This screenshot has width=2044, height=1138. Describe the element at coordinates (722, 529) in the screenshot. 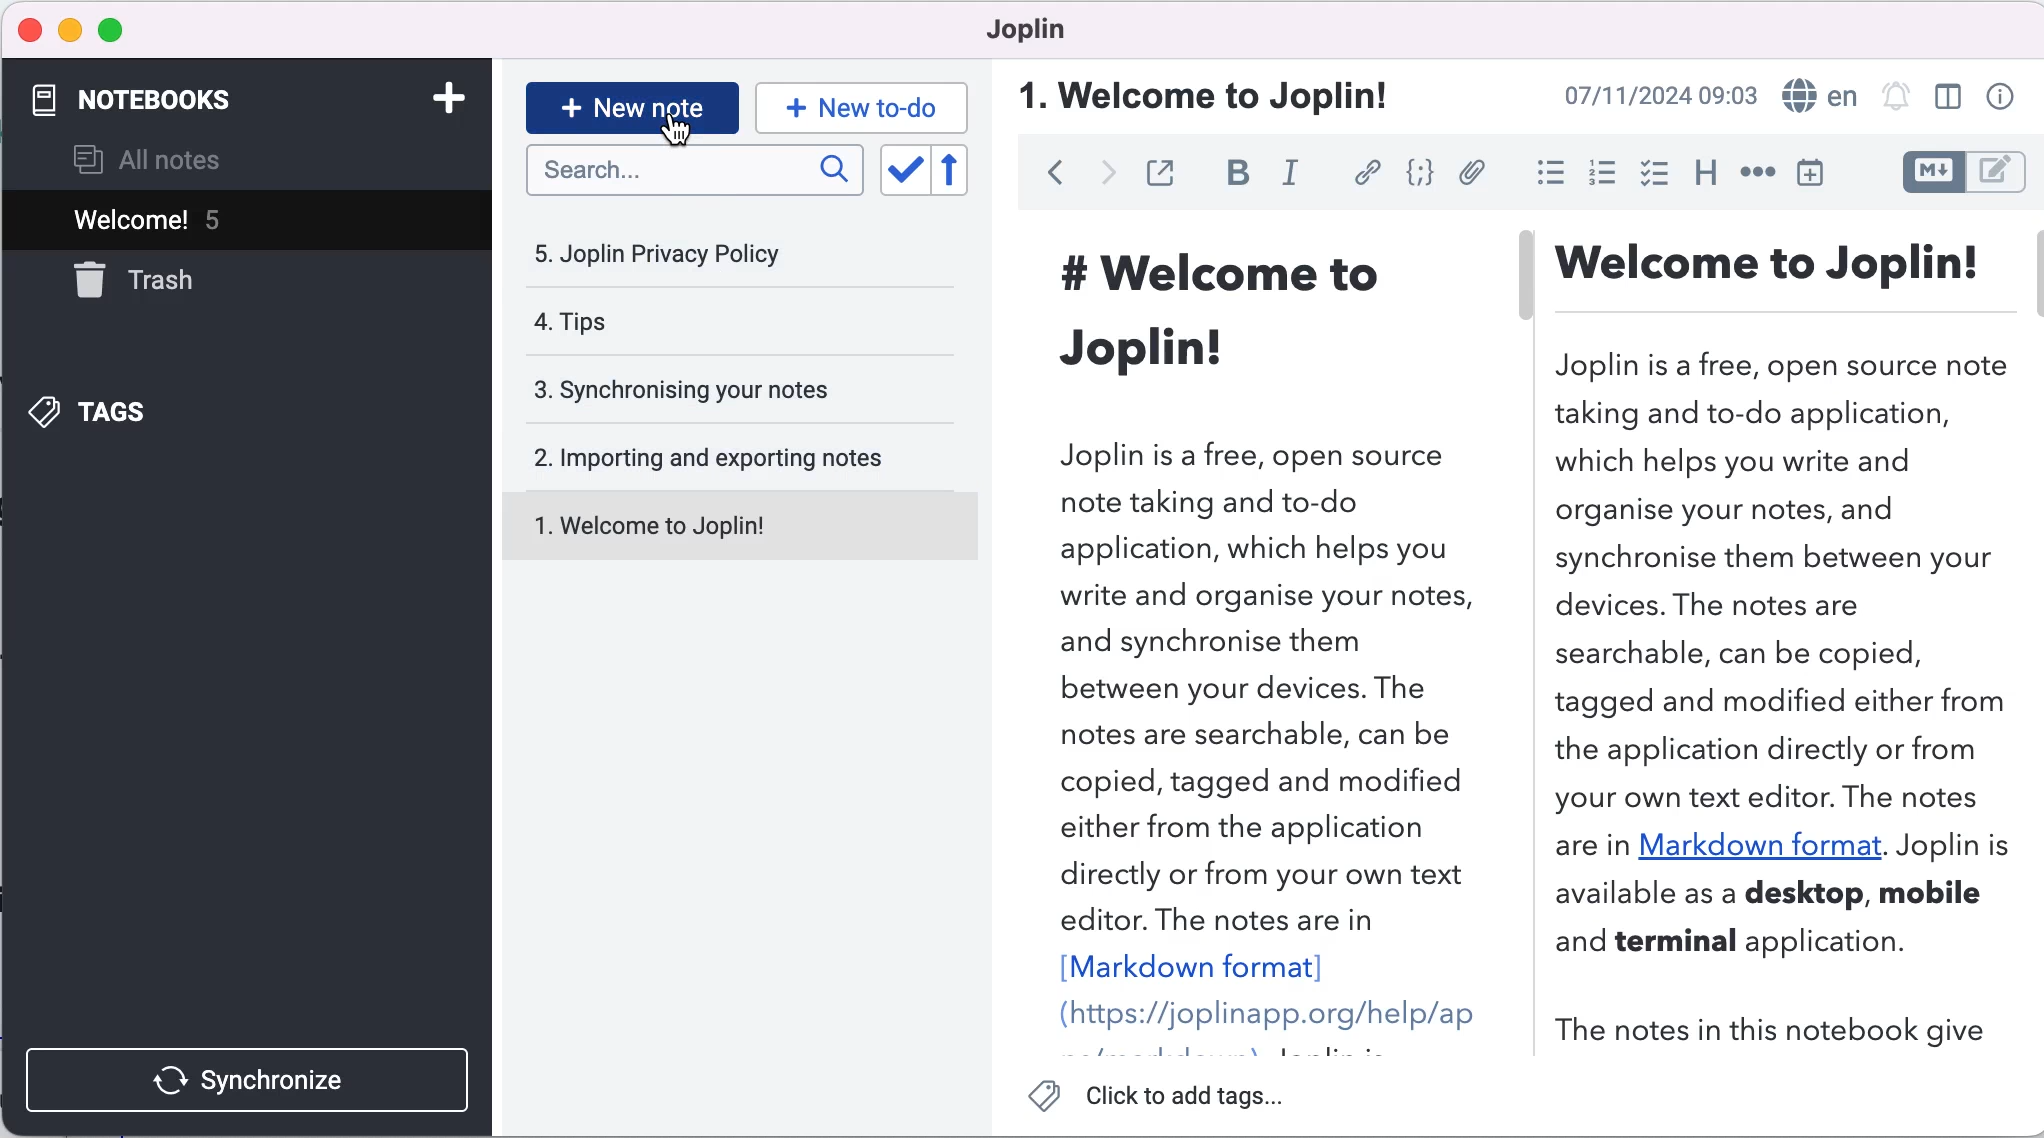

I see `welcome to joplin!` at that location.